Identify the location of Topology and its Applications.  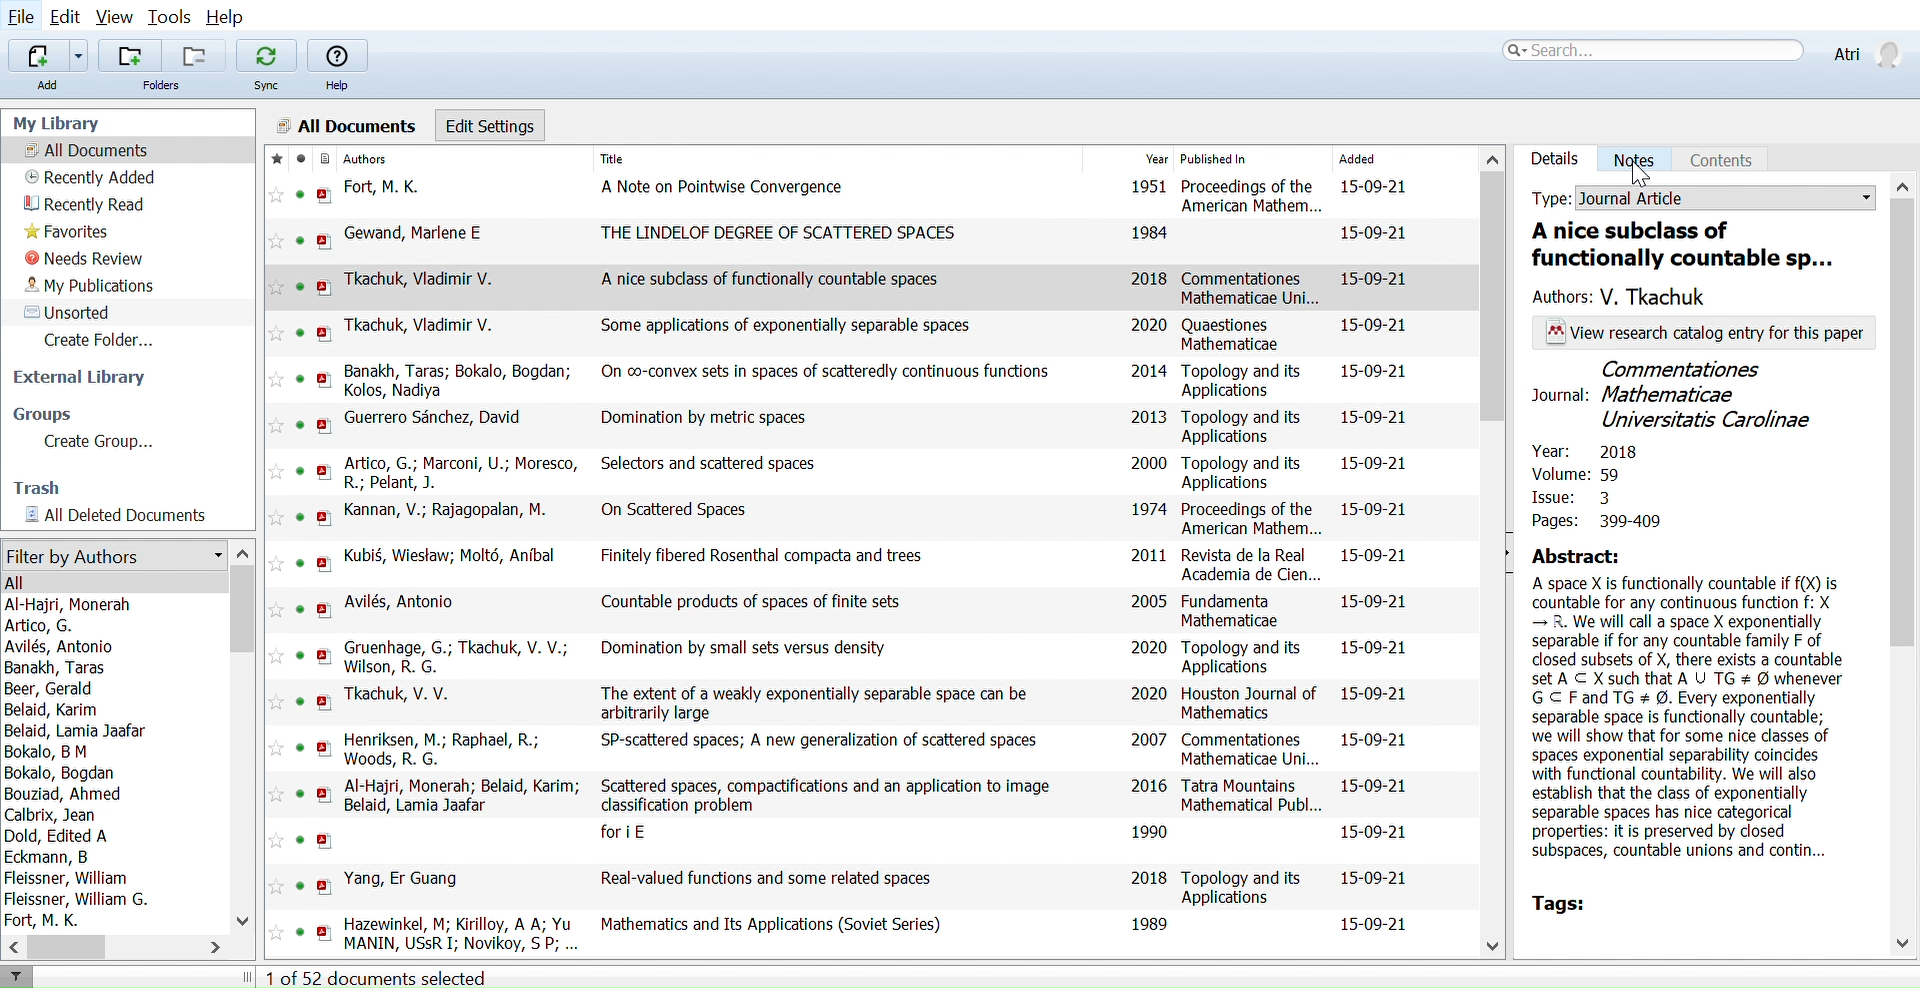
(1243, 658).